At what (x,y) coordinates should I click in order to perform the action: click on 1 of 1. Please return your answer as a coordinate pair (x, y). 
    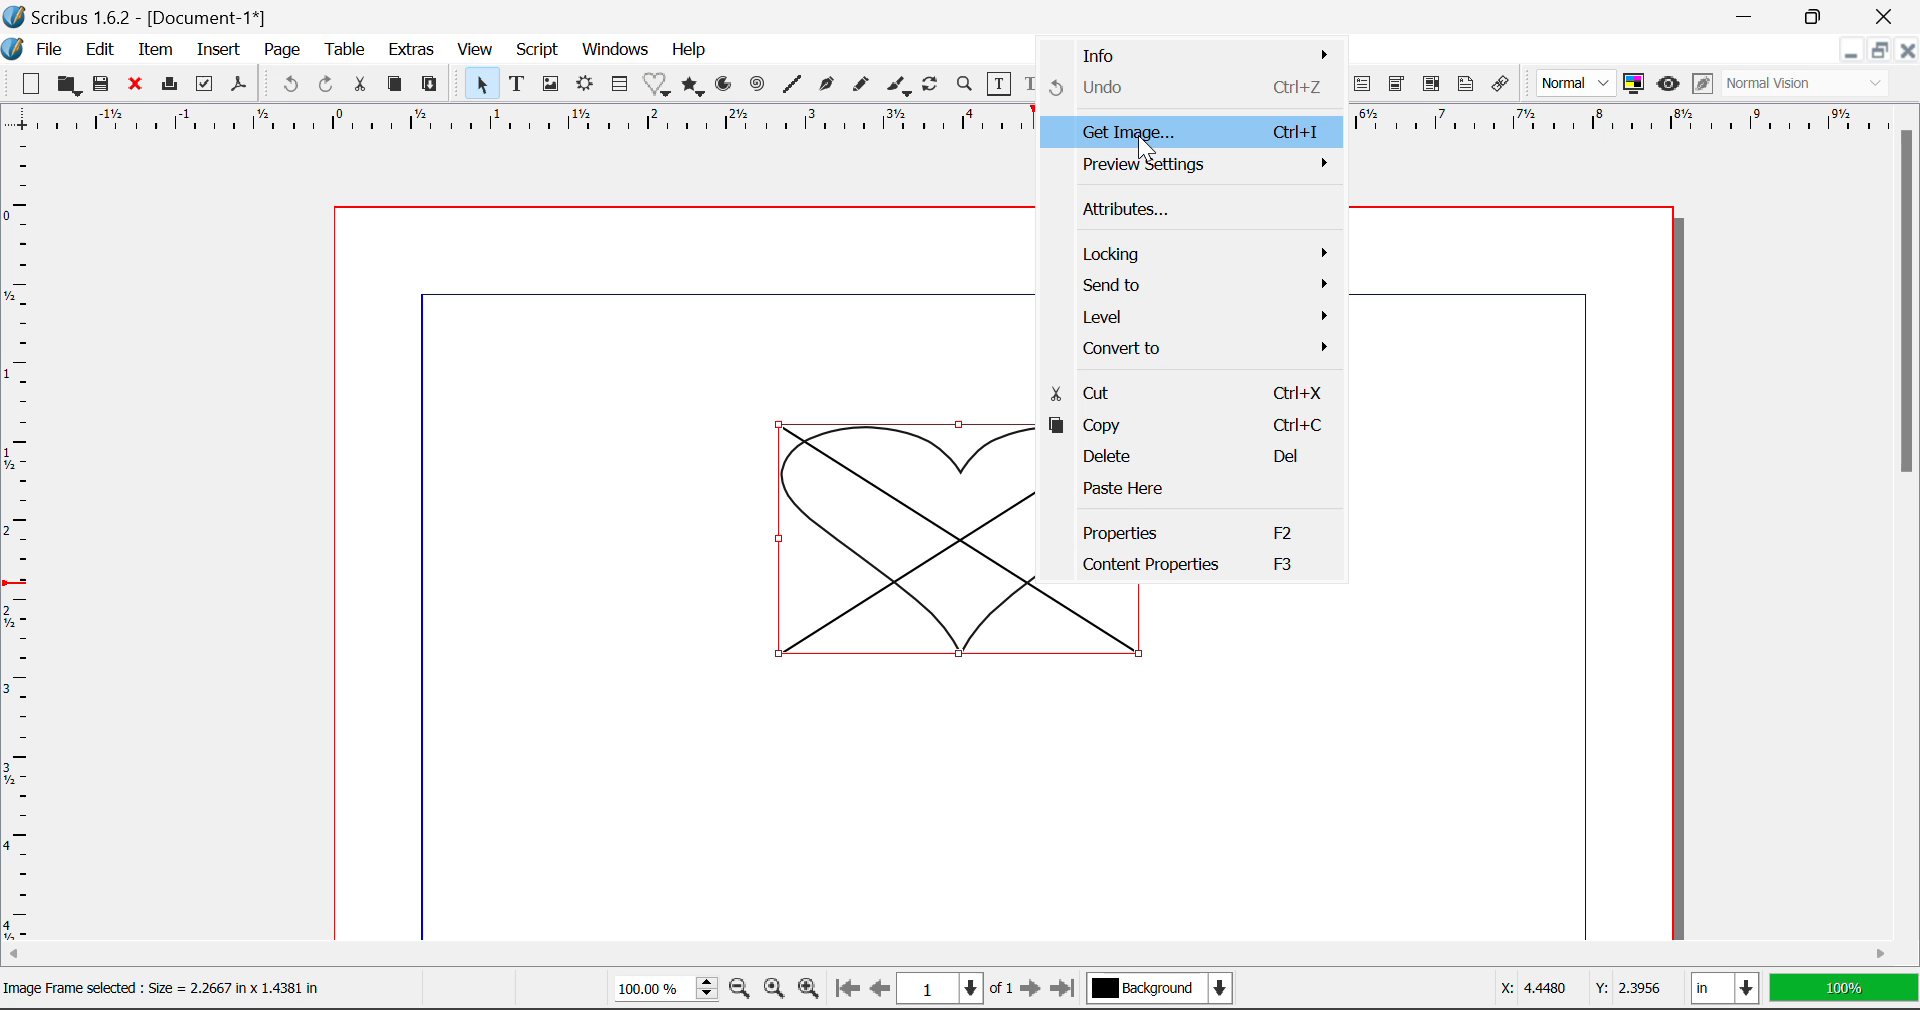
    Looking at the image, I should click on (956, 988).